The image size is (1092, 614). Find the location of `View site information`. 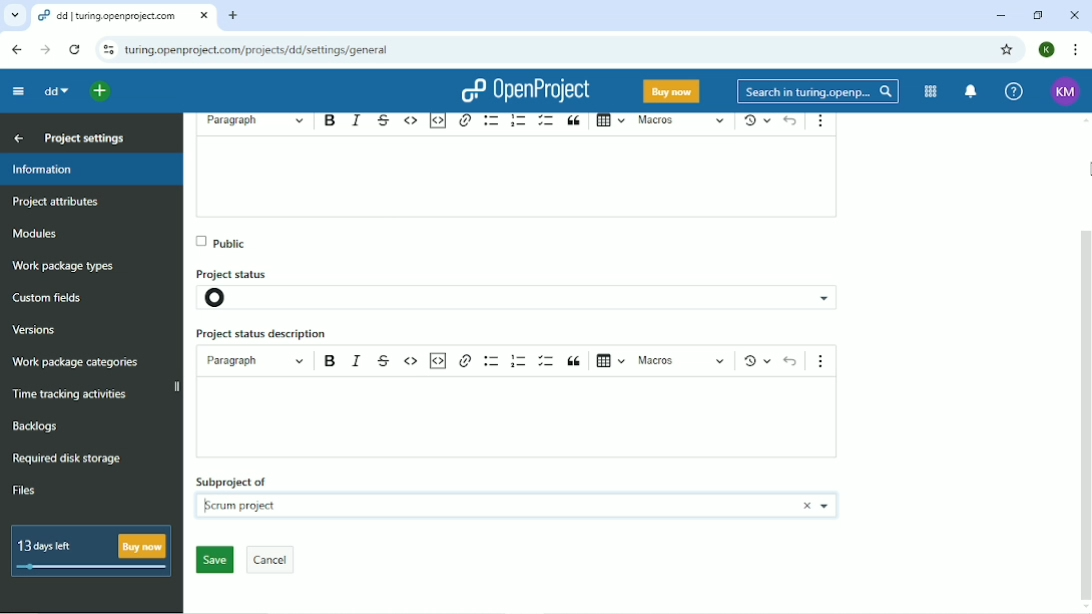

View site information is located at coordinates (107, 49).